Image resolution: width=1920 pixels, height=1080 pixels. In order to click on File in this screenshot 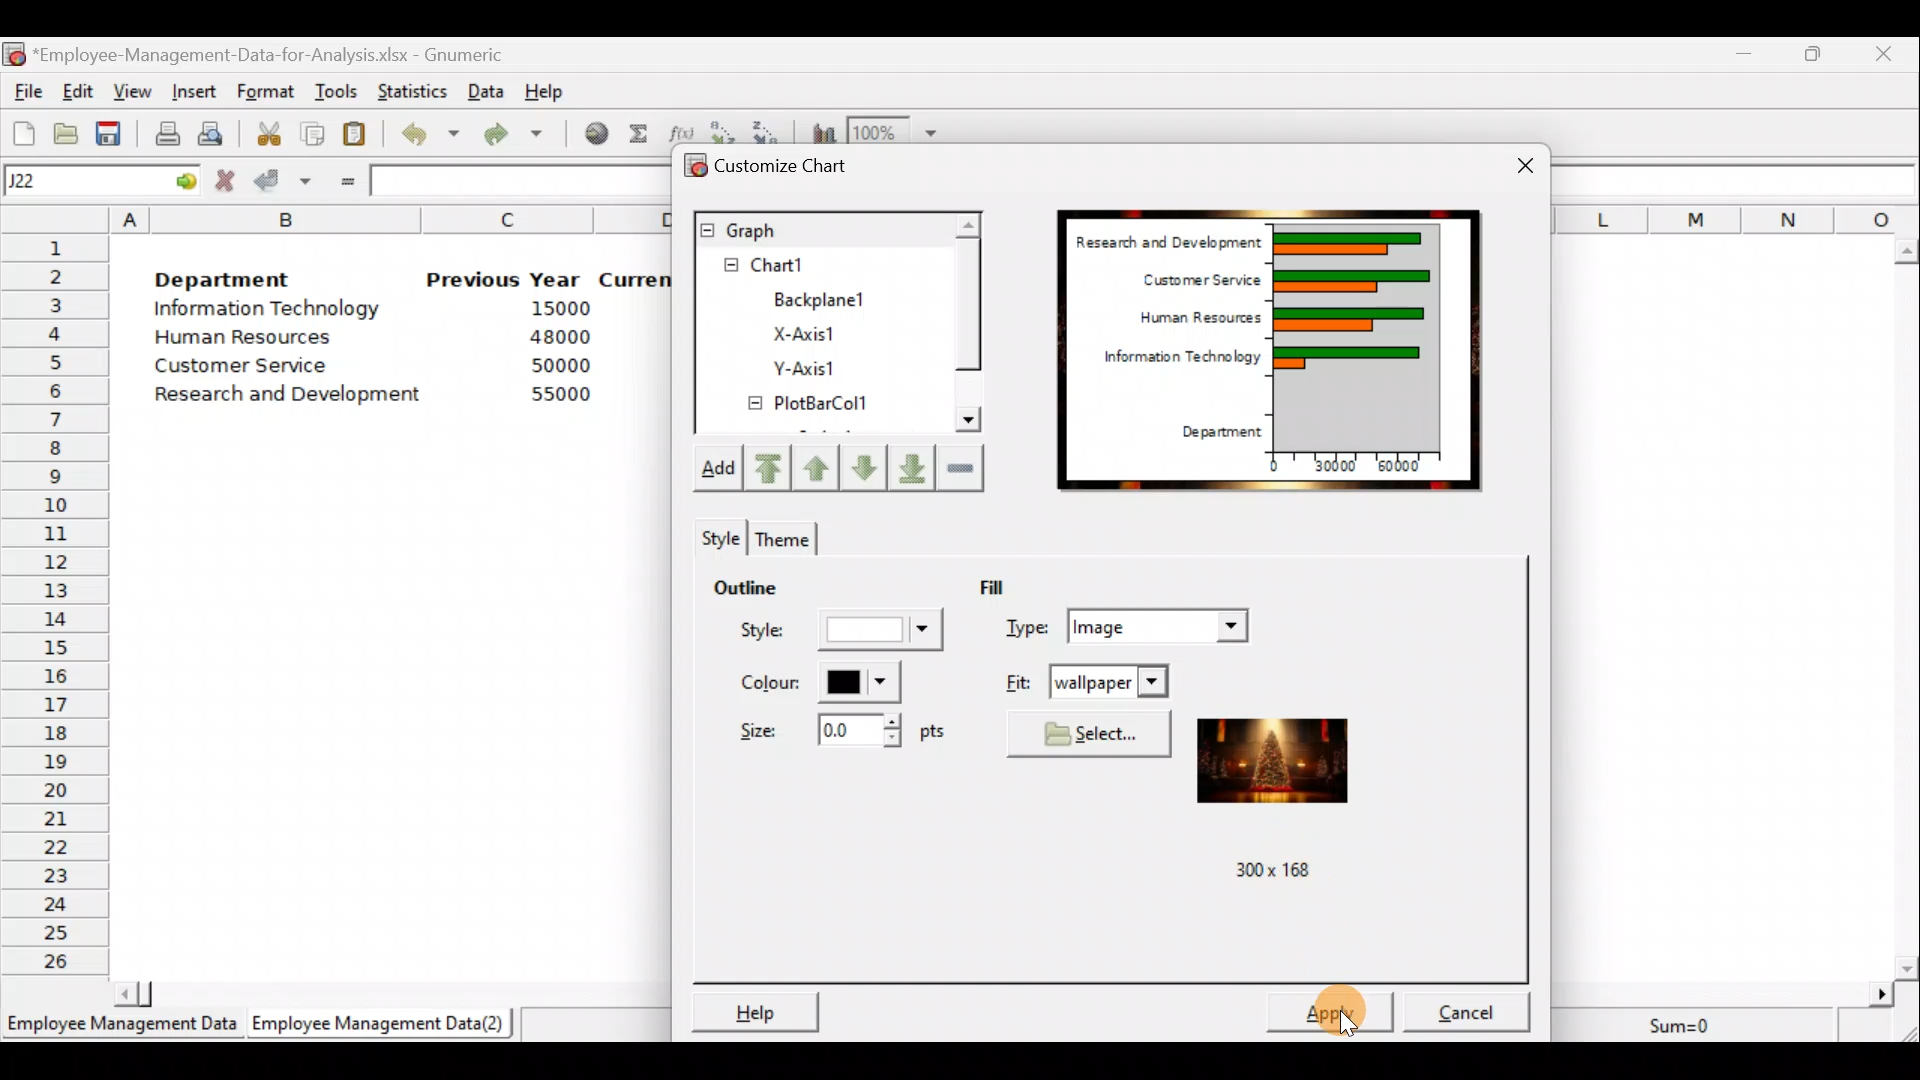, I will do `click(25, 91)`.